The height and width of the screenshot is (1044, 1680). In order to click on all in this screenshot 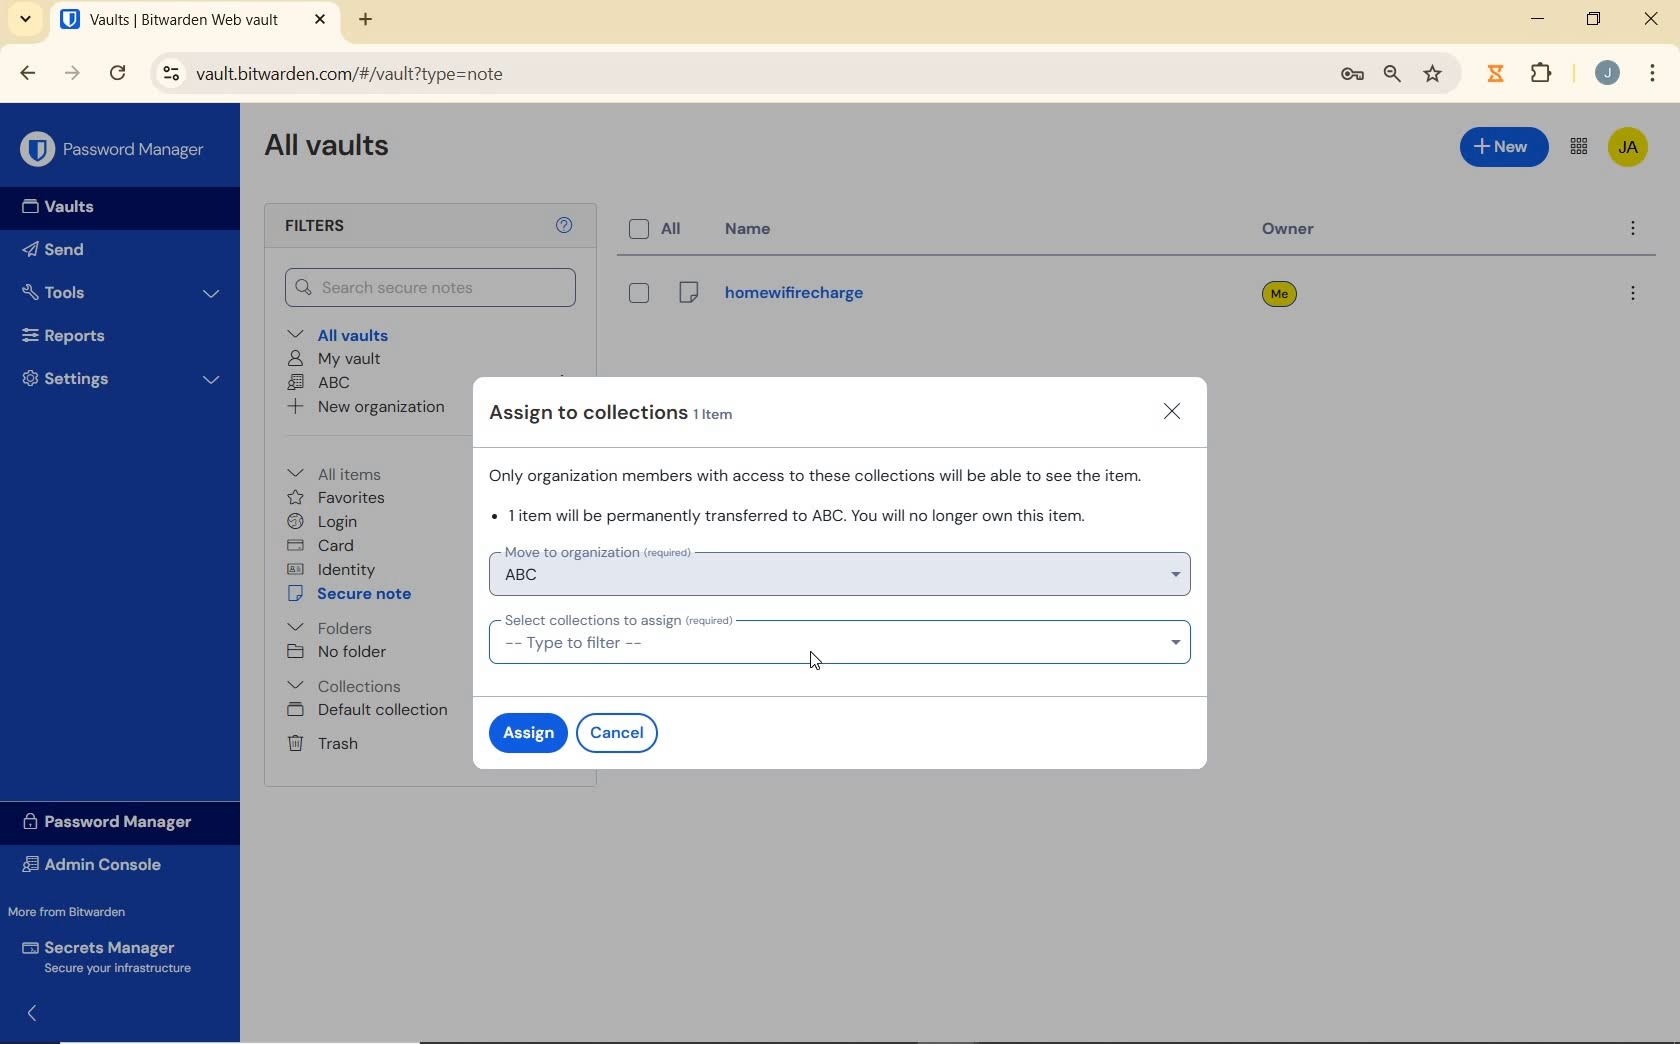, I will do `click(660, 230)`.